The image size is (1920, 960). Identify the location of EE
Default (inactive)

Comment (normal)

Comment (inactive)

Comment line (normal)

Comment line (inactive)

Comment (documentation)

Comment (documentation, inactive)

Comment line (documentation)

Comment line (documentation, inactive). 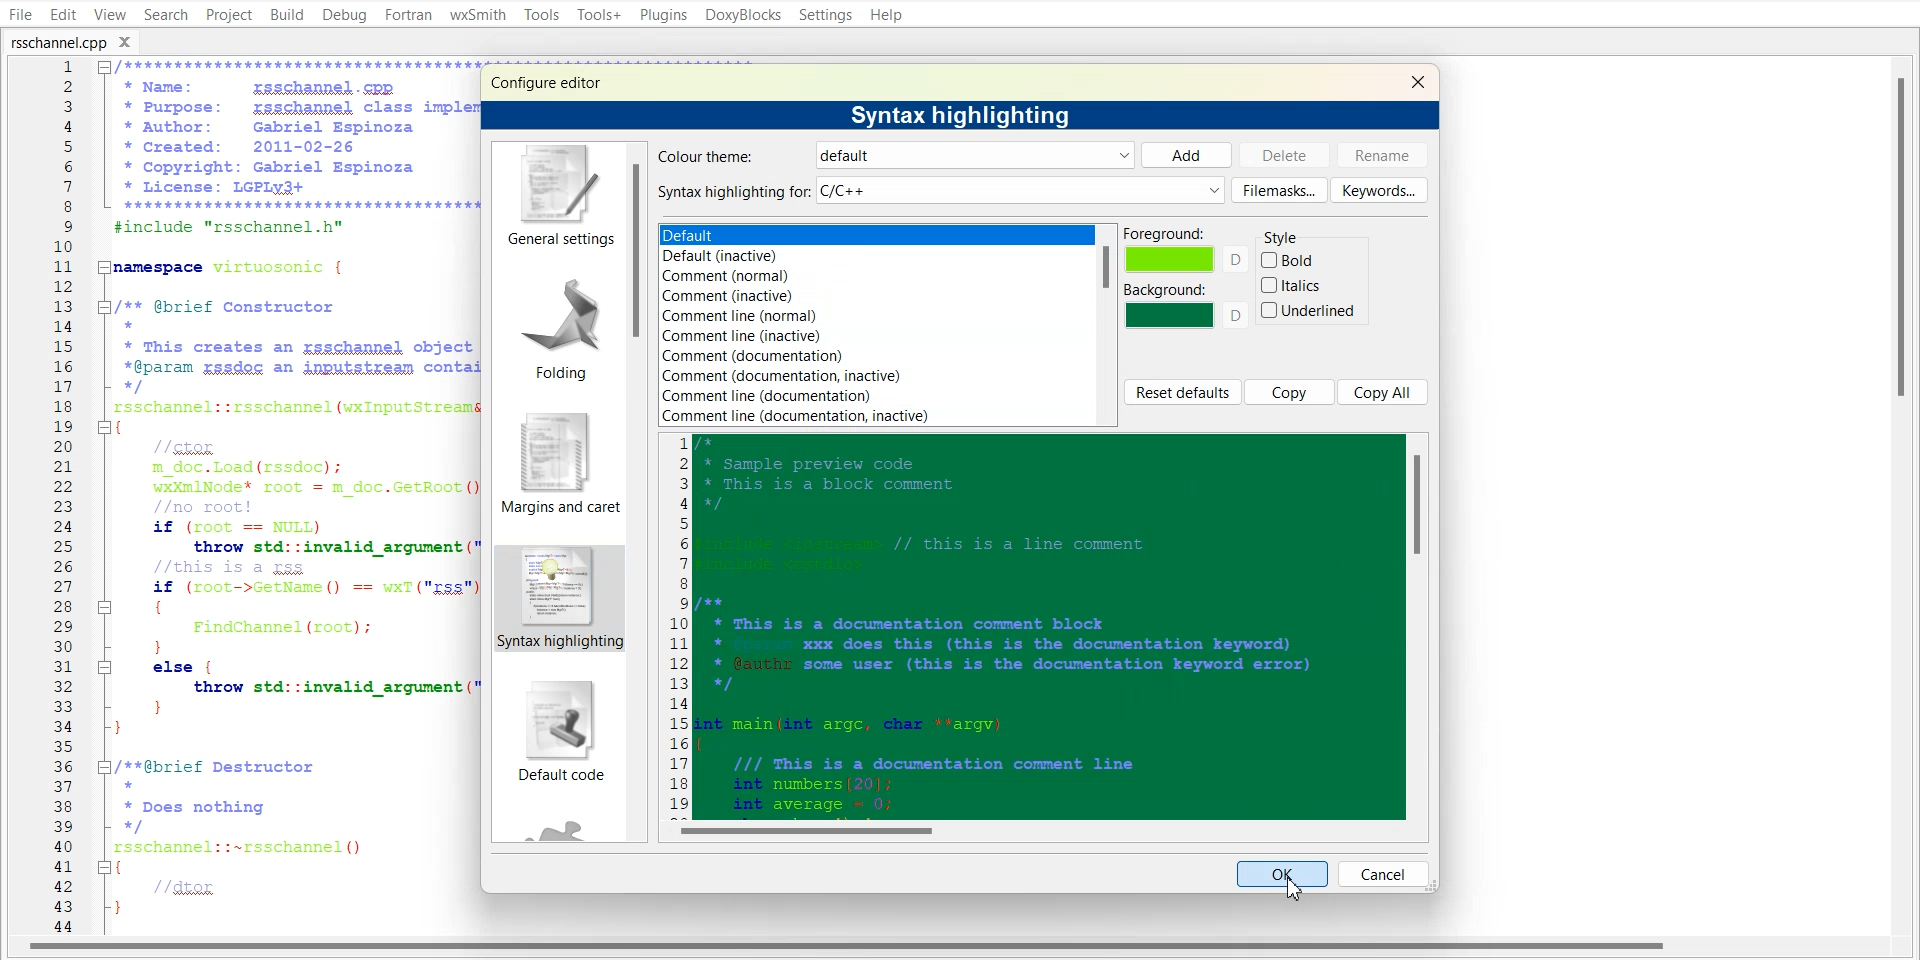
(874, 324).